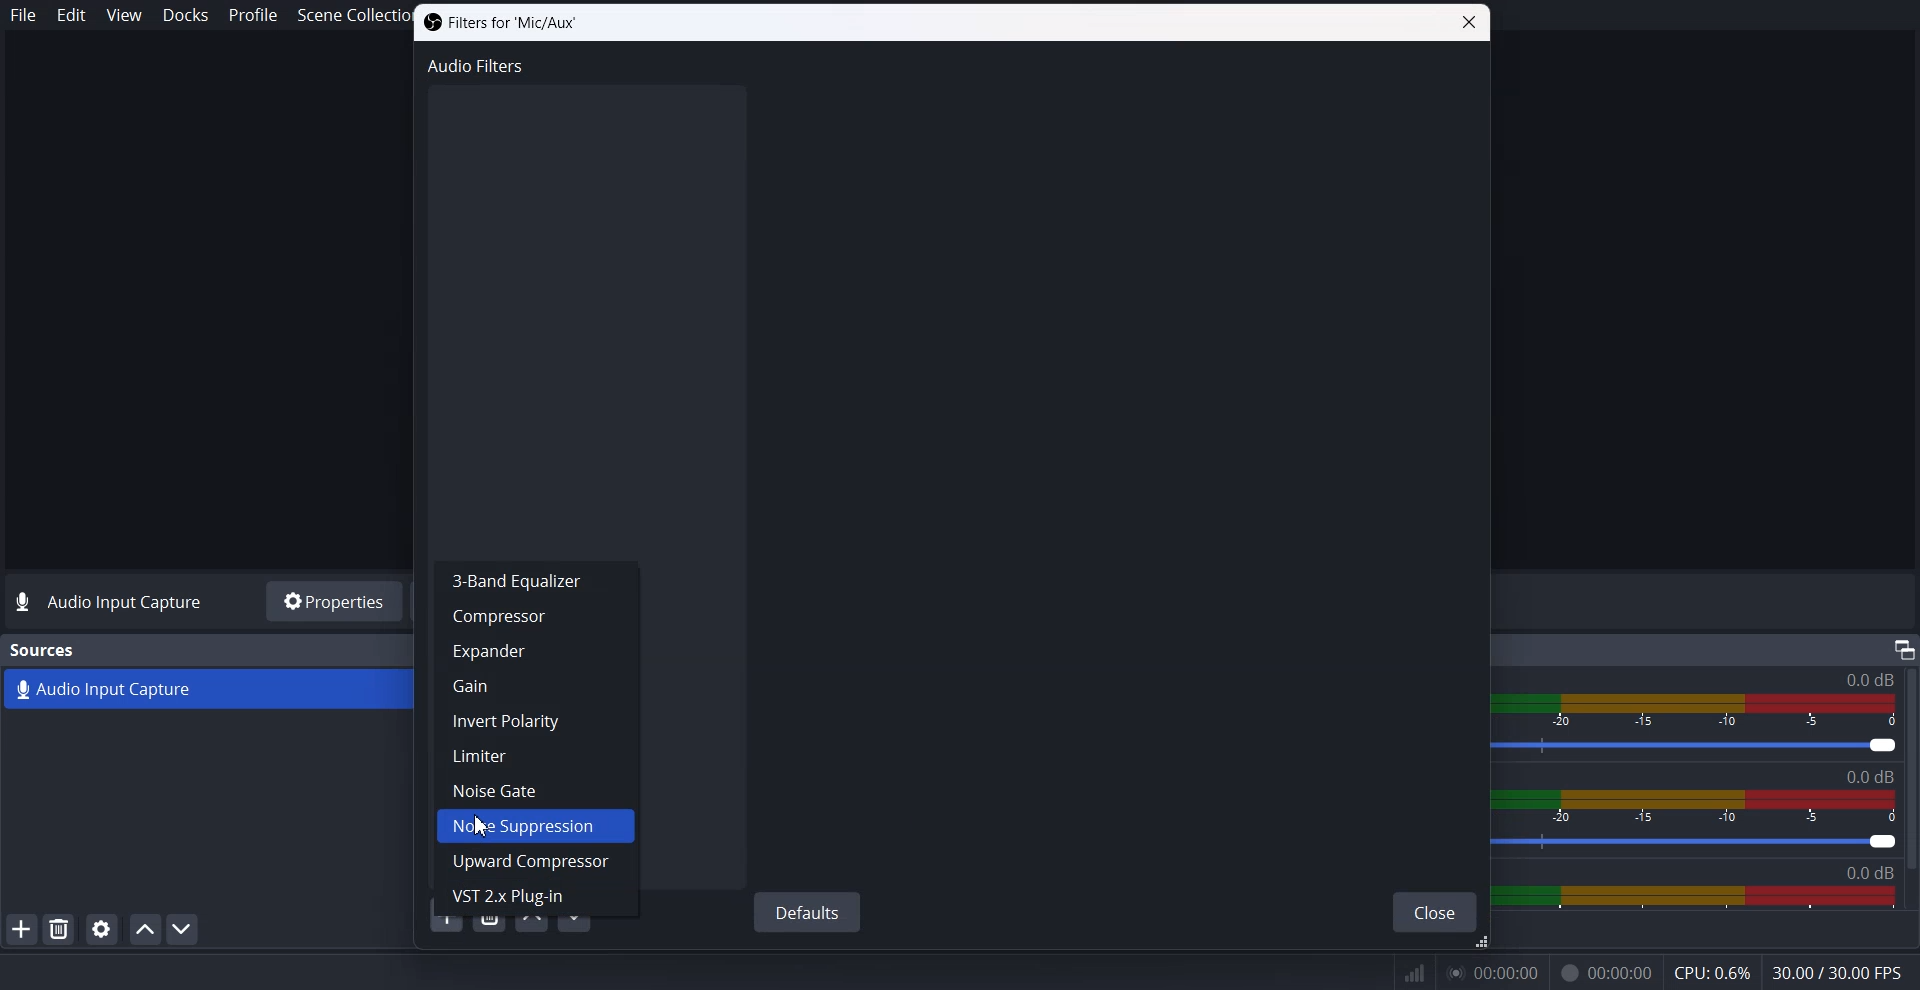 The width and height of the screenshot is (1920, 990). Describe the element at coordinates (1482, 944) in the screenshot. I see `Drag handle` at that location.